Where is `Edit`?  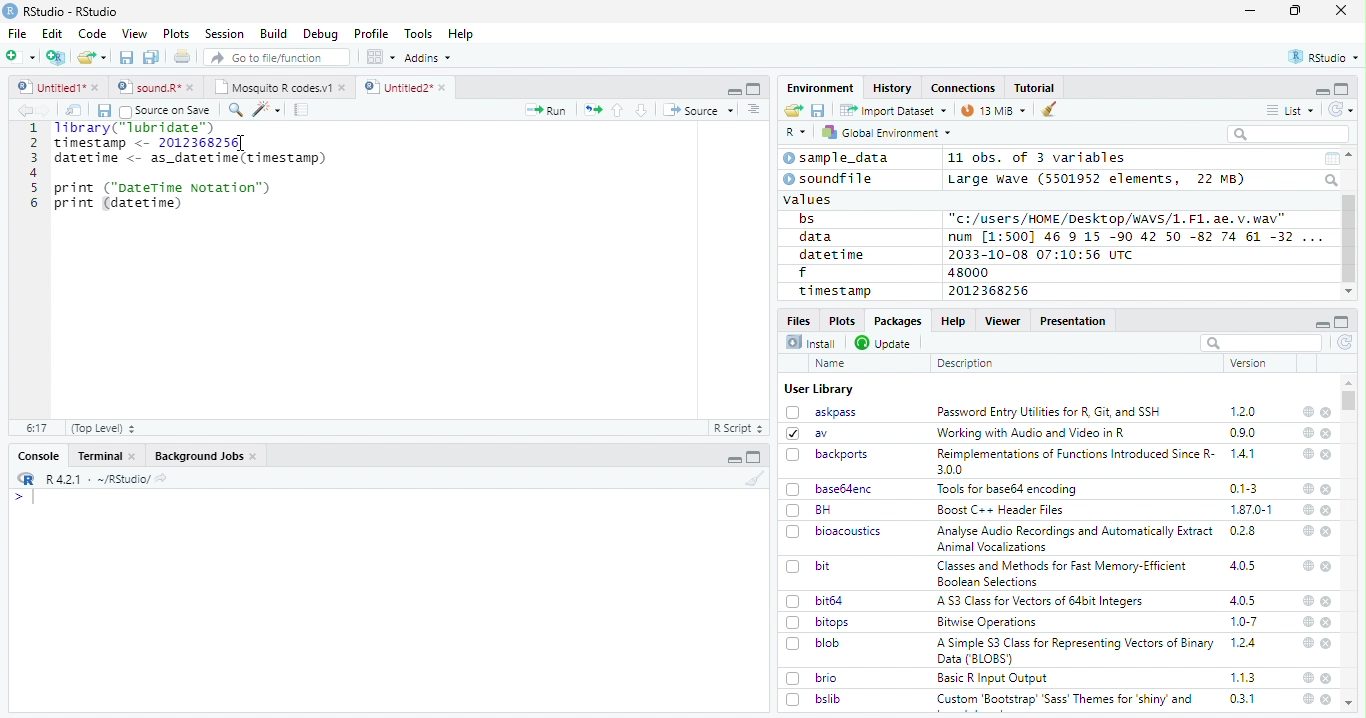 Edit is located at coordinates (52, 33).